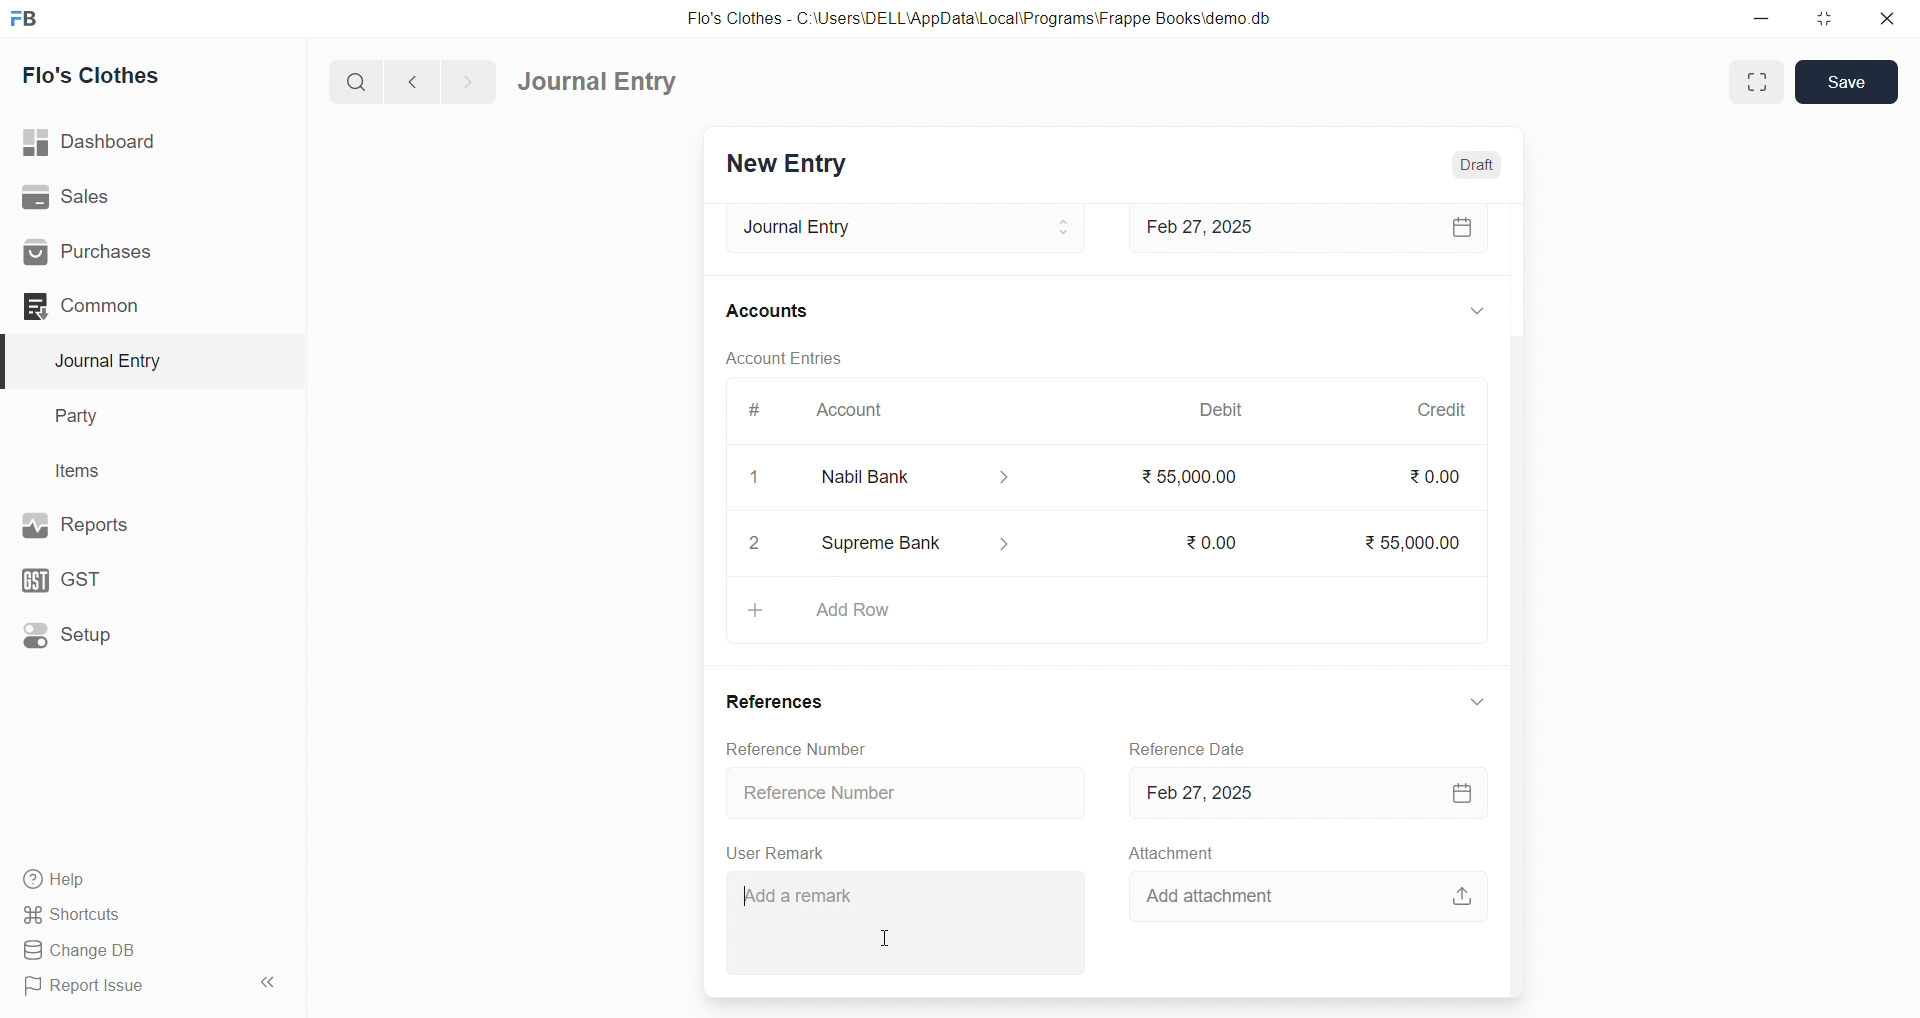 The height and width of the screenshot is (1018, 1920). What do you see at coordinates (774, 852) in the screenshot?
I see `User Remark` at bounding box center [774, 852].